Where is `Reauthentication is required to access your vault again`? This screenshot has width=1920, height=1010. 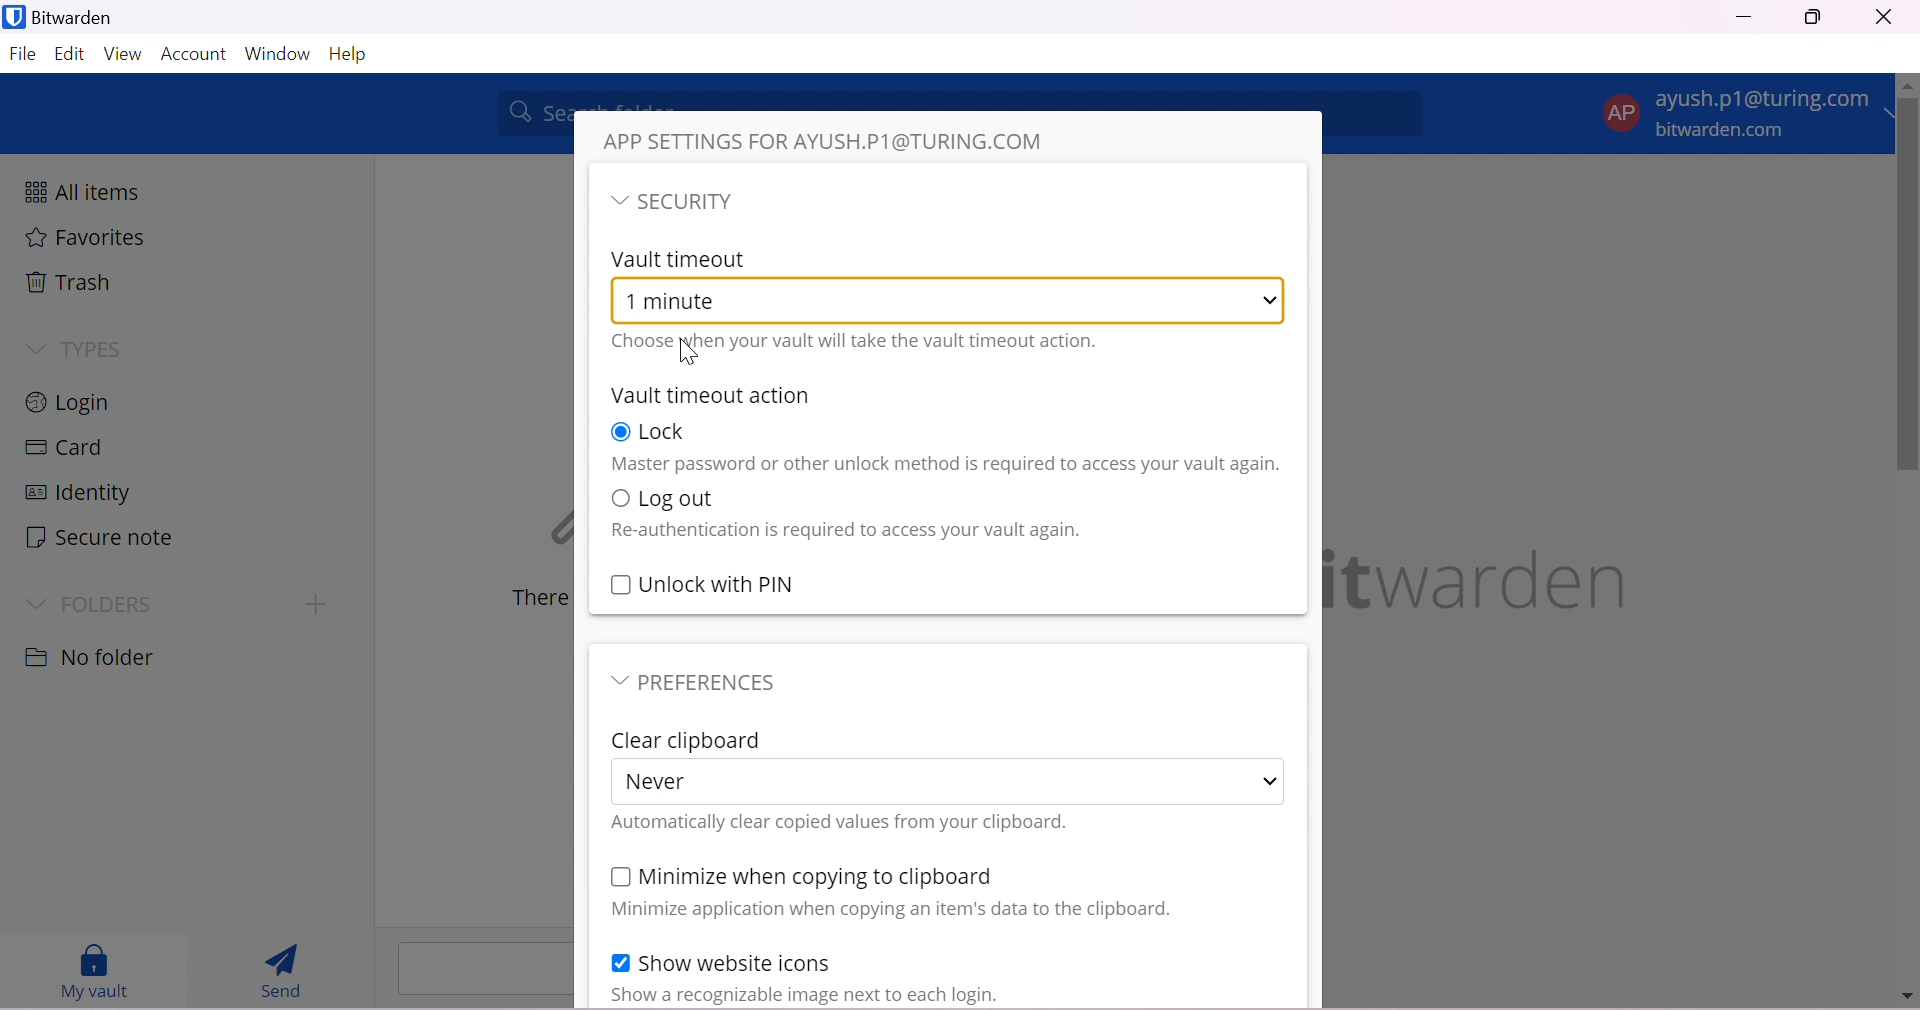
Reauthentication is required to access your vault again is located at coordinates (845, 531).